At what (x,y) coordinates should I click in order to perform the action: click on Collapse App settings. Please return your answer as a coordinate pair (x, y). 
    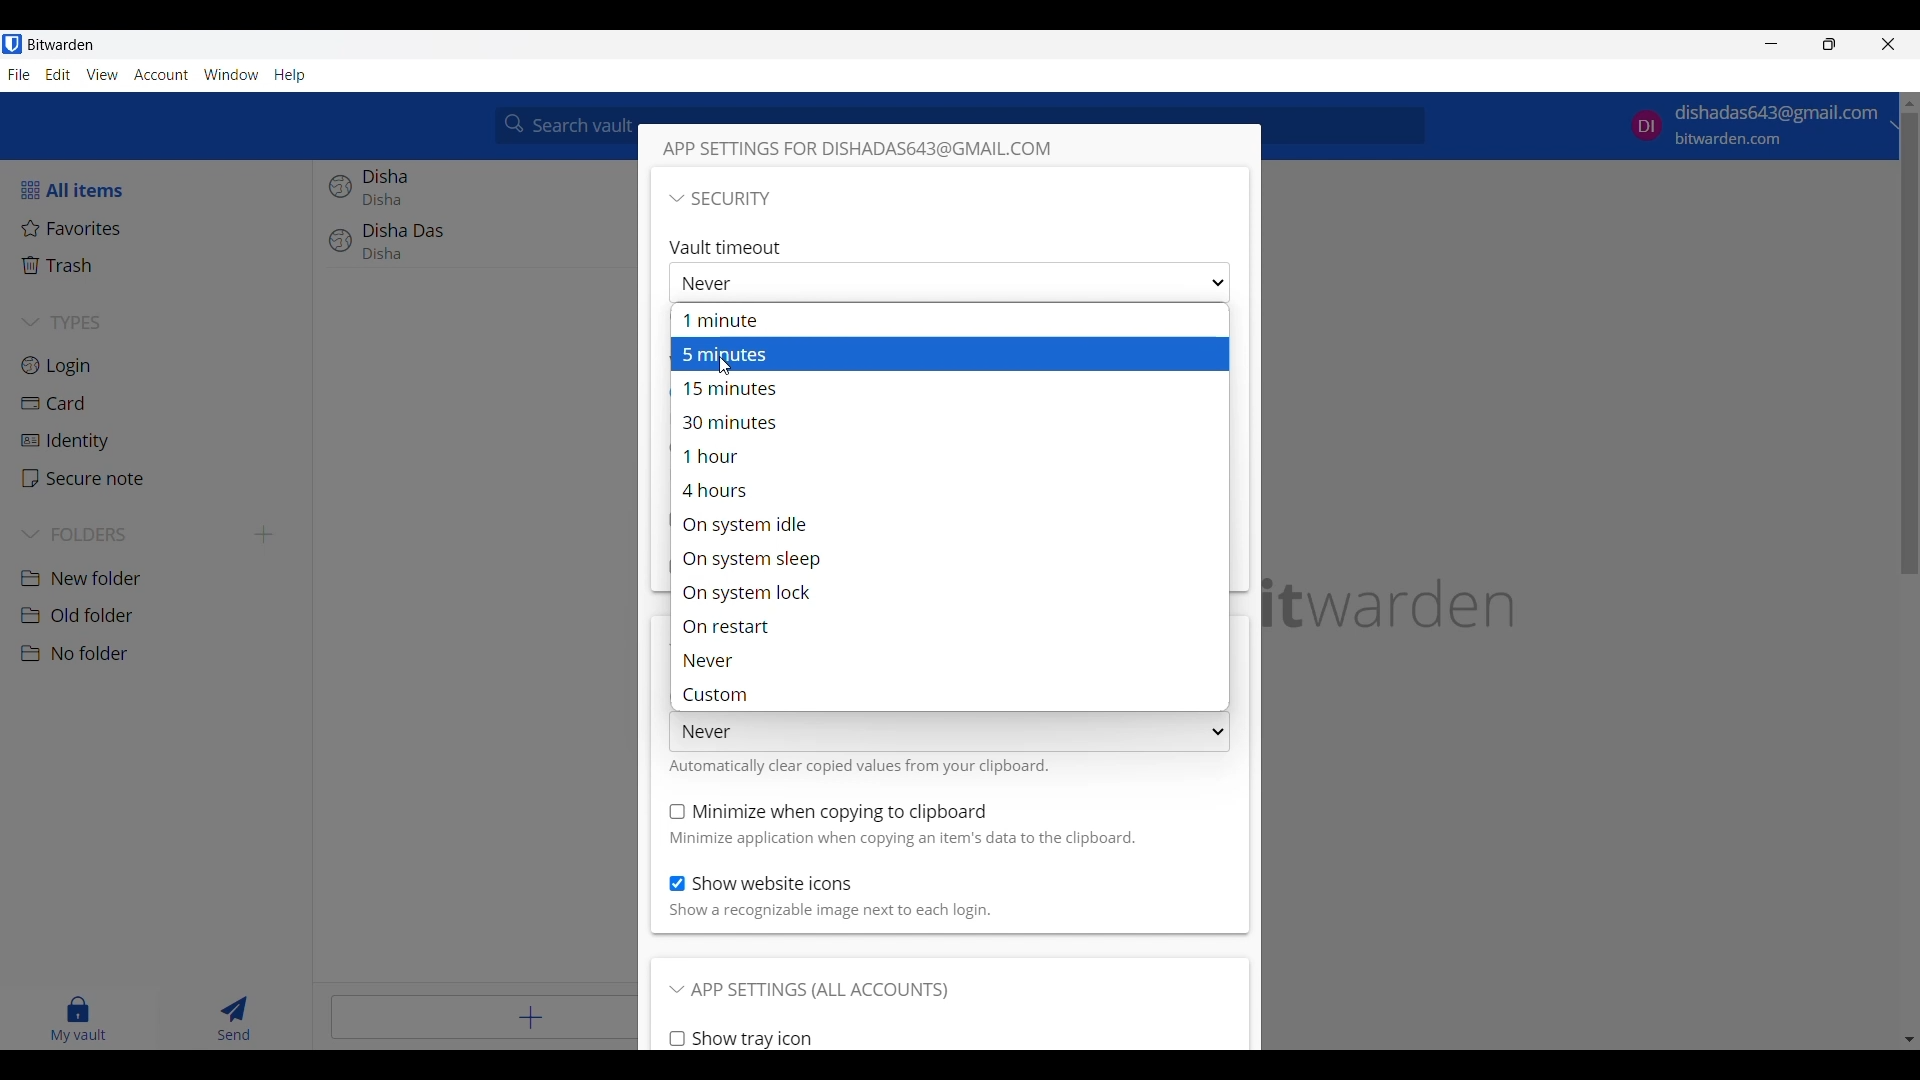
    Looking at the image, I should click on (809, 991).